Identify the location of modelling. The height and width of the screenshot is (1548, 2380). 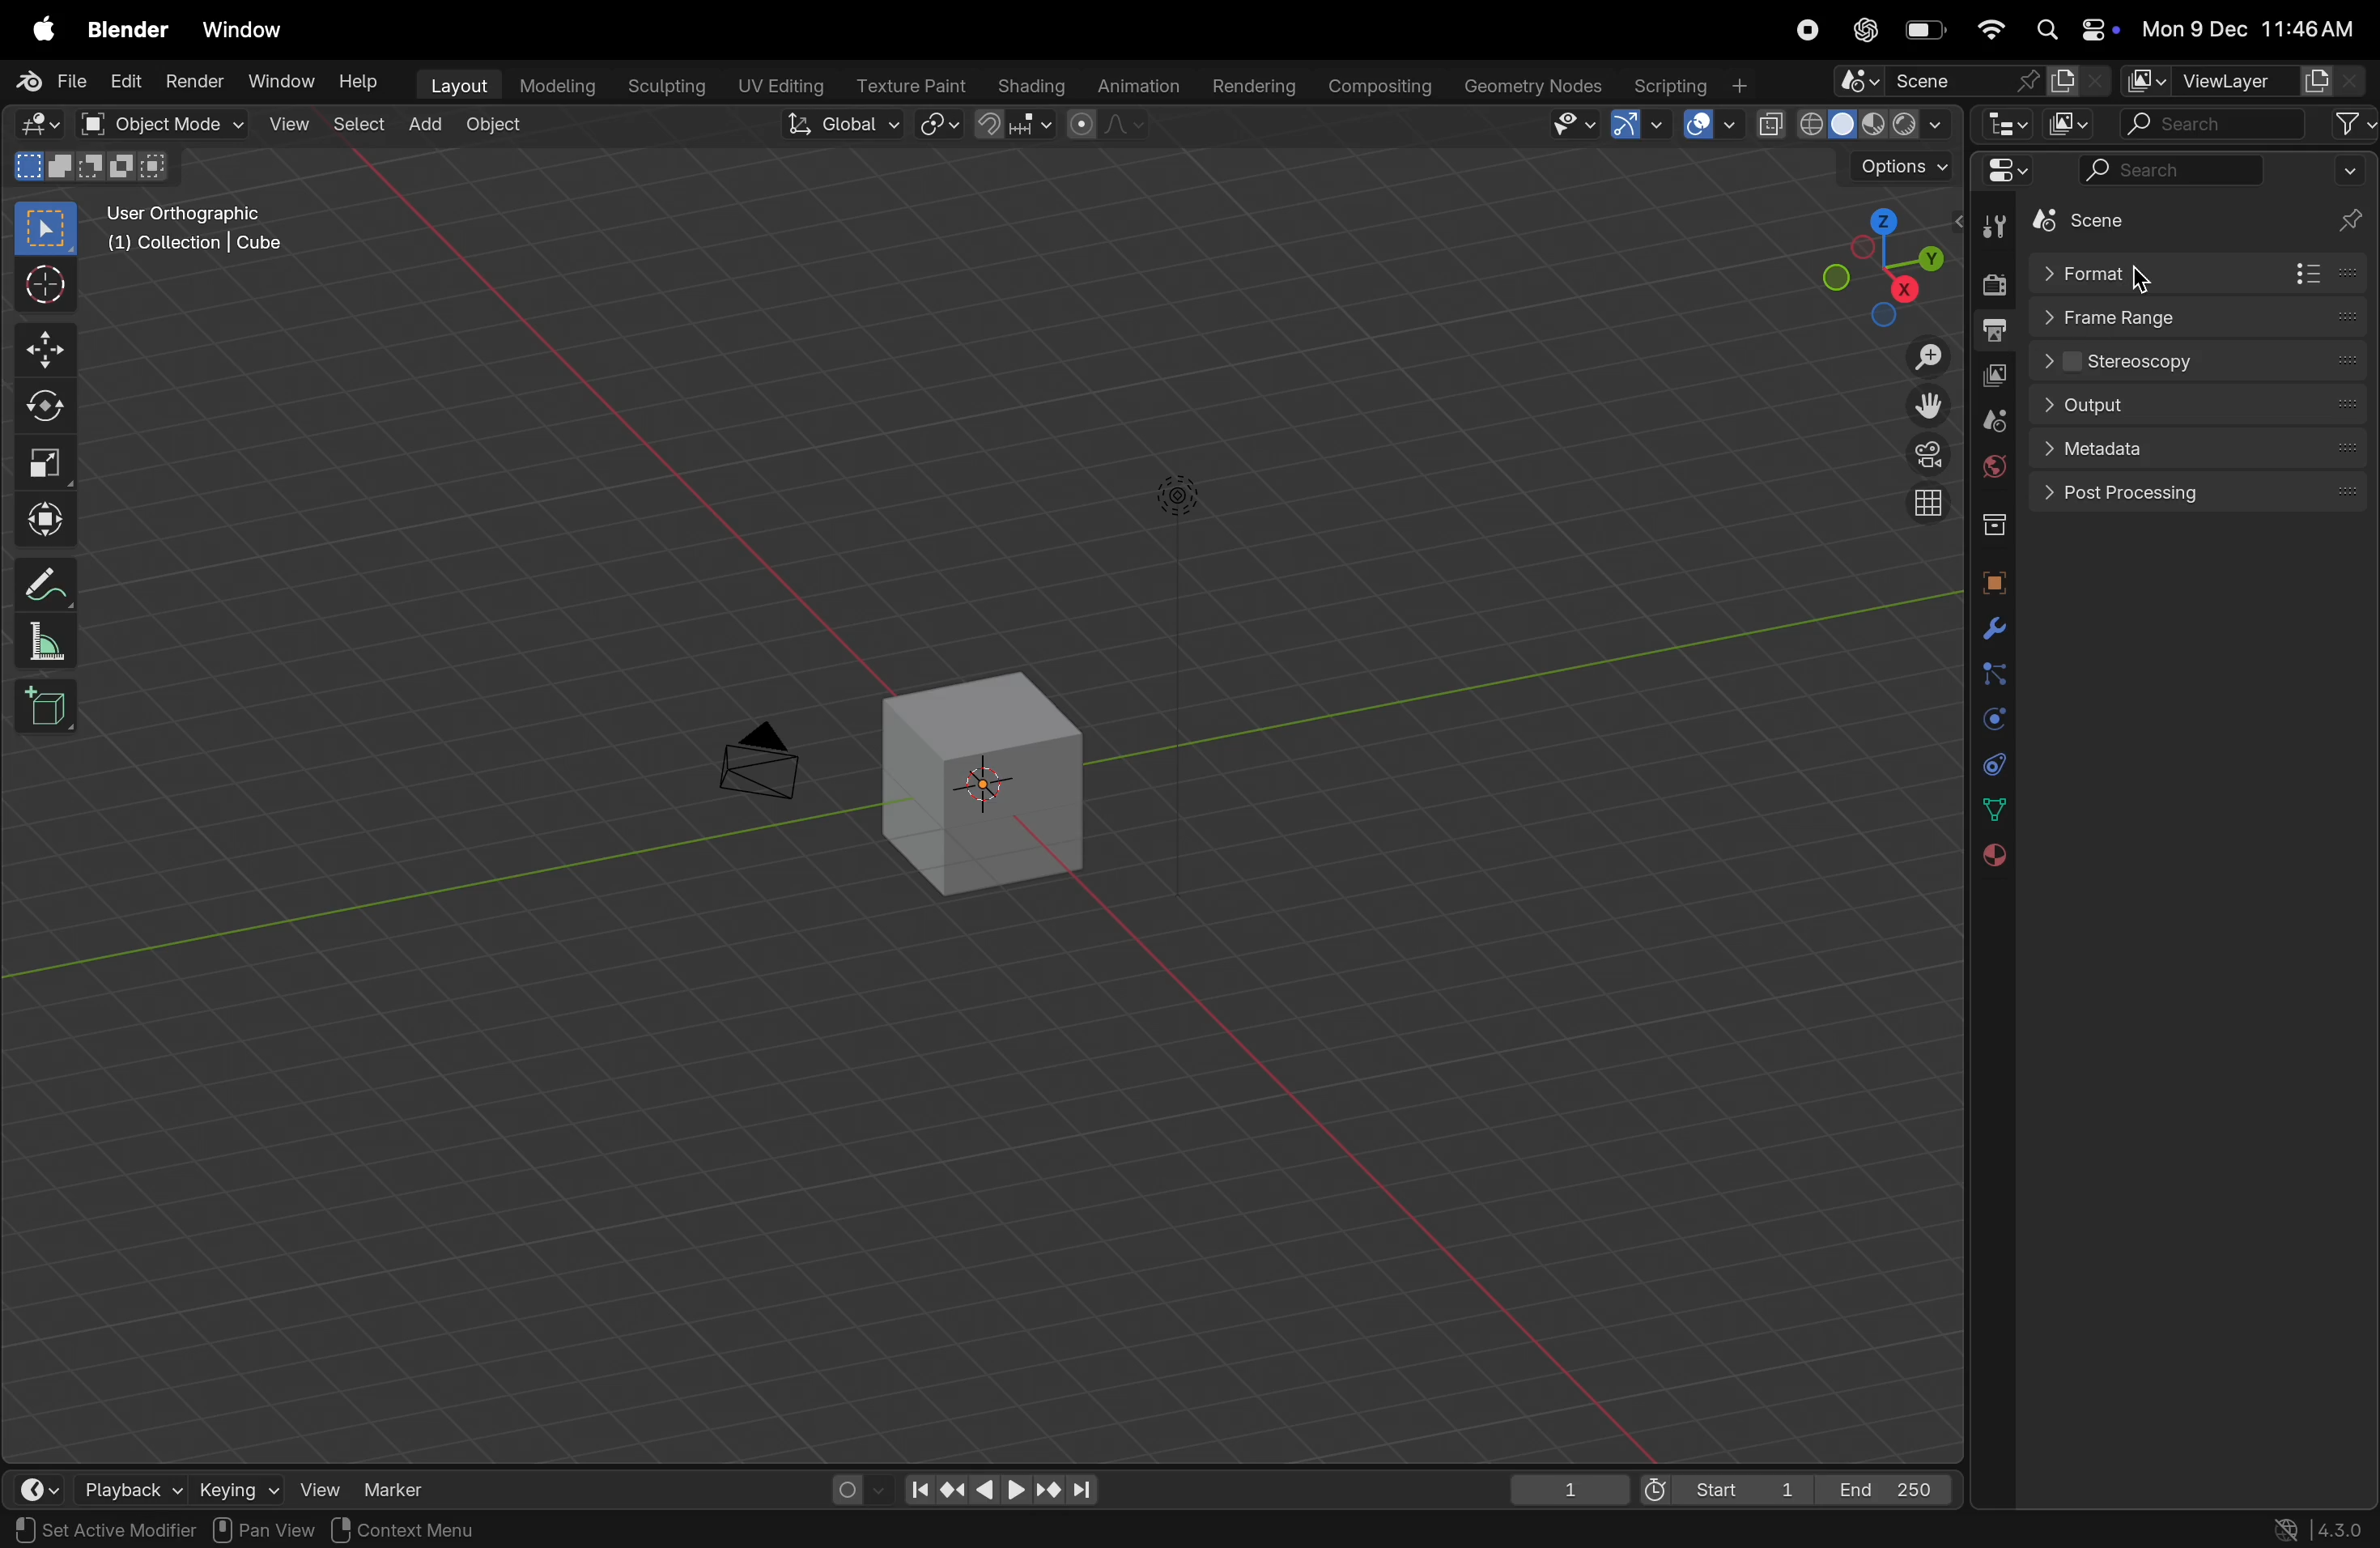
(554, 83).